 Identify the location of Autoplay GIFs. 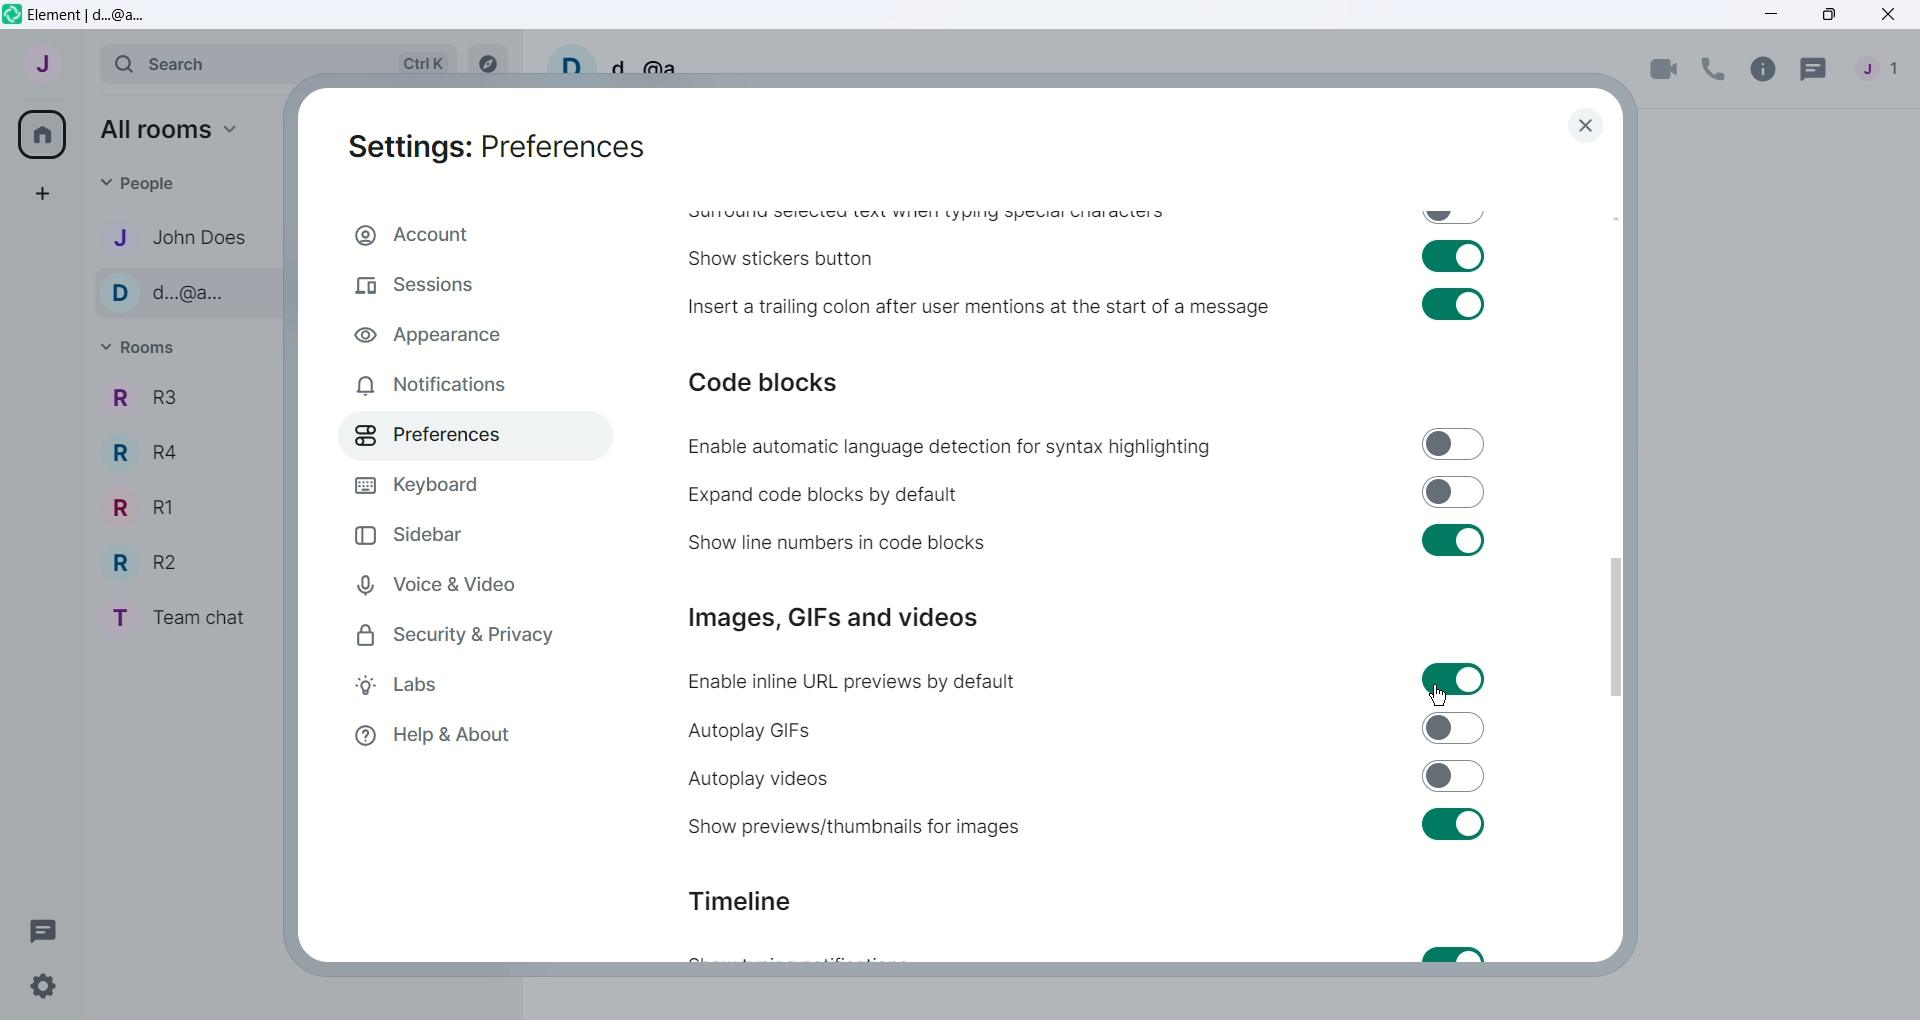
(751, 731).